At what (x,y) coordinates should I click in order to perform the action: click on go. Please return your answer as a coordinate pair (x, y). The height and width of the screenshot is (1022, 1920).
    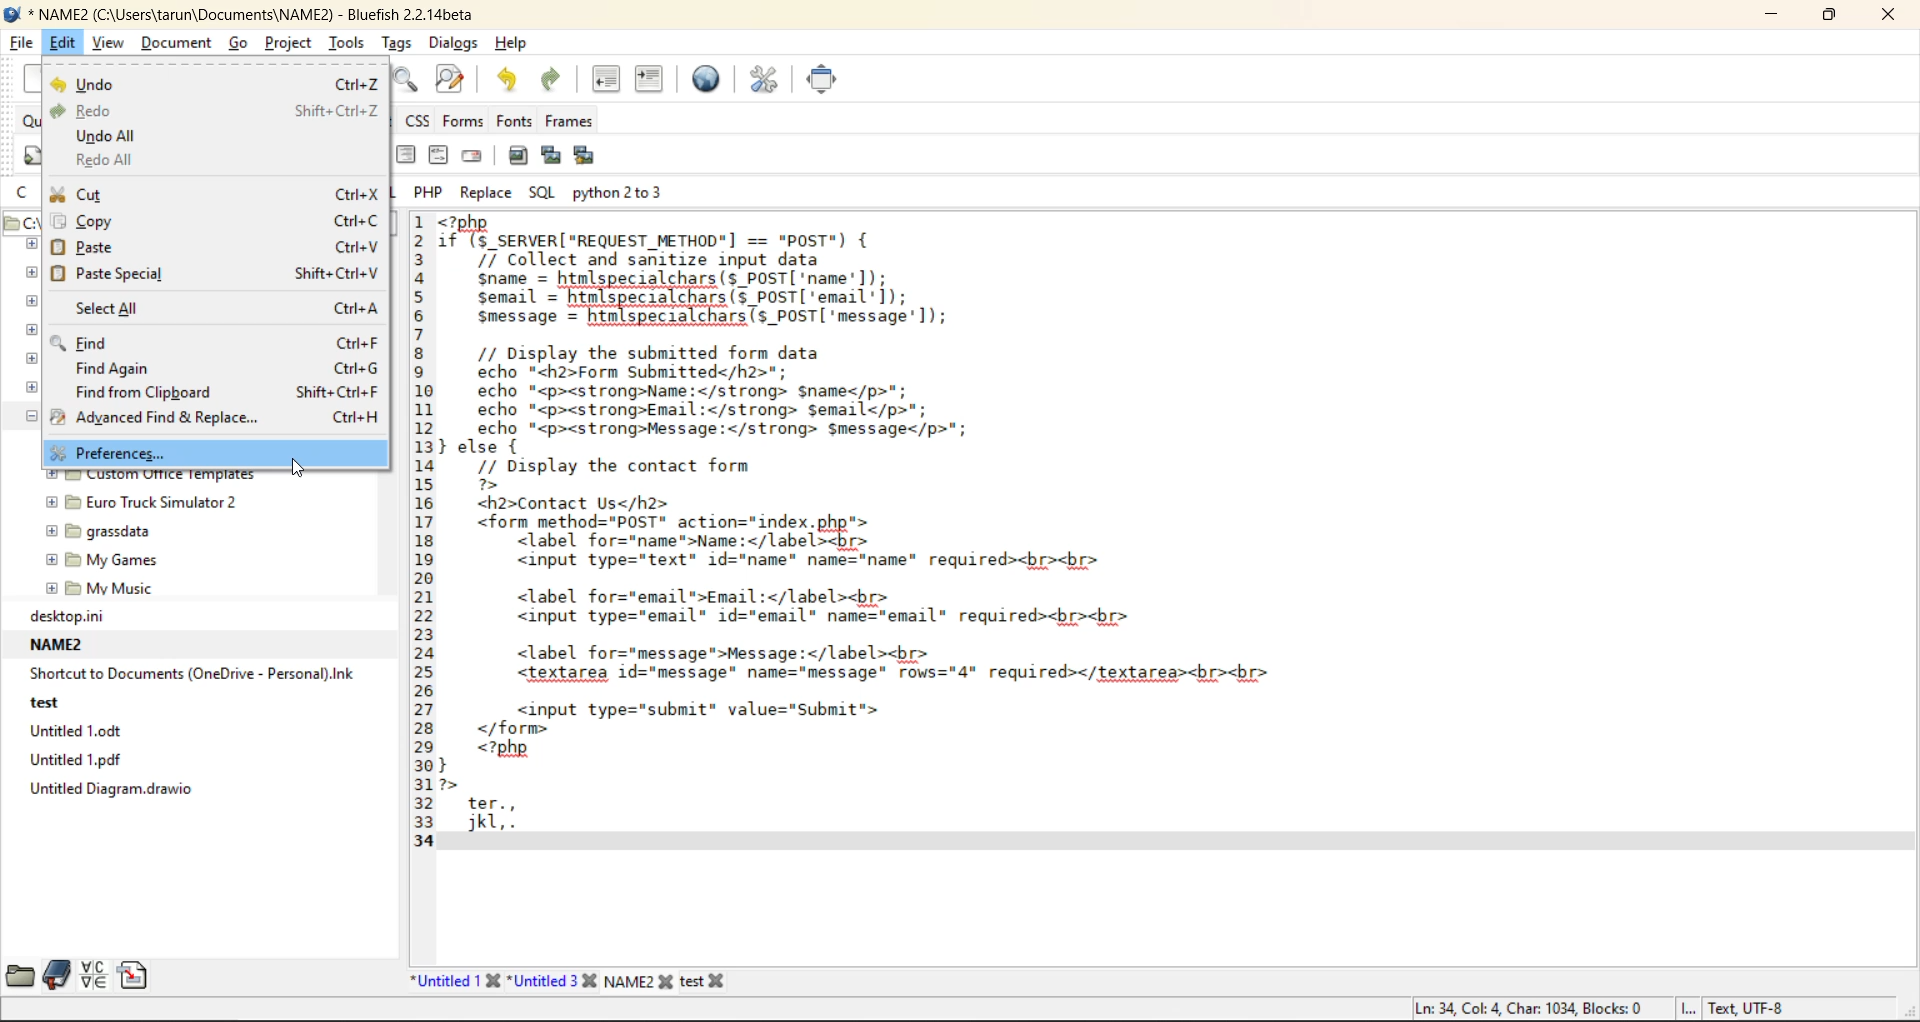
    Looking at the image, I should click on (240, 44).